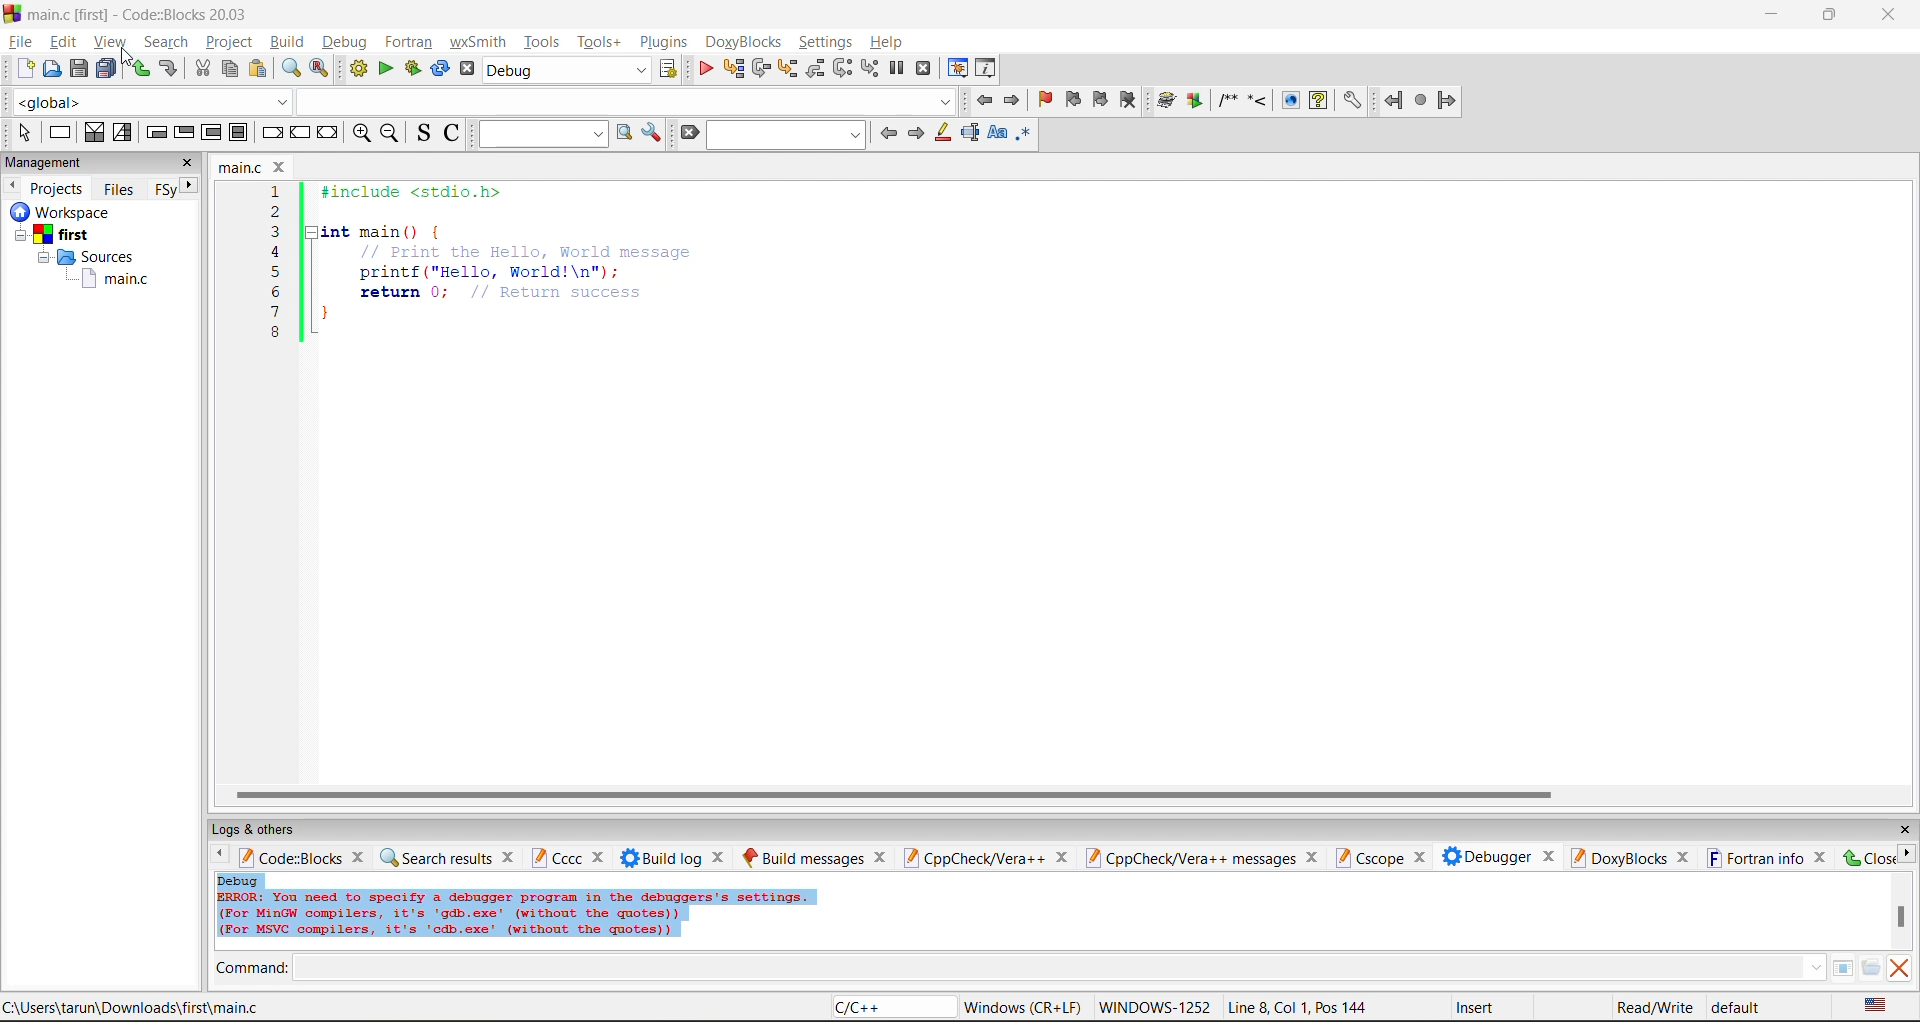 The image size is (1920, 1022). What do you see at coordinates (1421, 101) in the screenshot?
I see `Last jump` at bounding box center [1421, 101].